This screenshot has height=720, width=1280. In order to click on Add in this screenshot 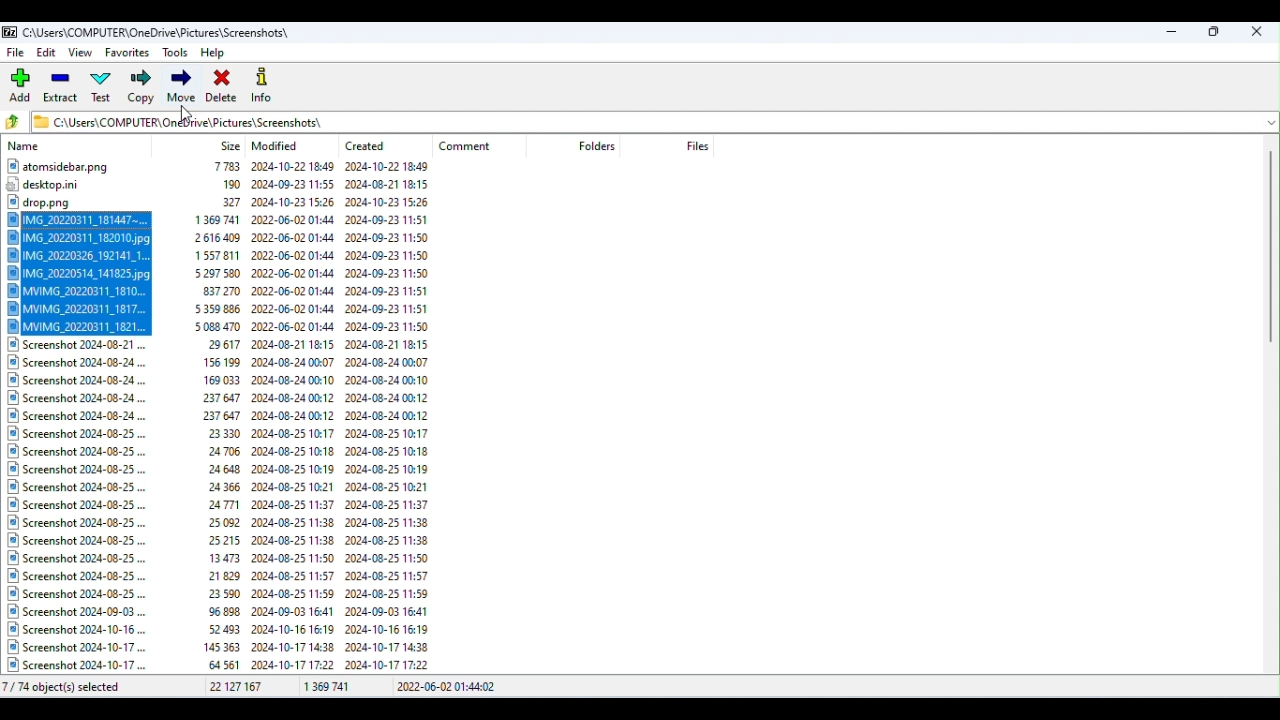, I will do `click(23, 86)`.